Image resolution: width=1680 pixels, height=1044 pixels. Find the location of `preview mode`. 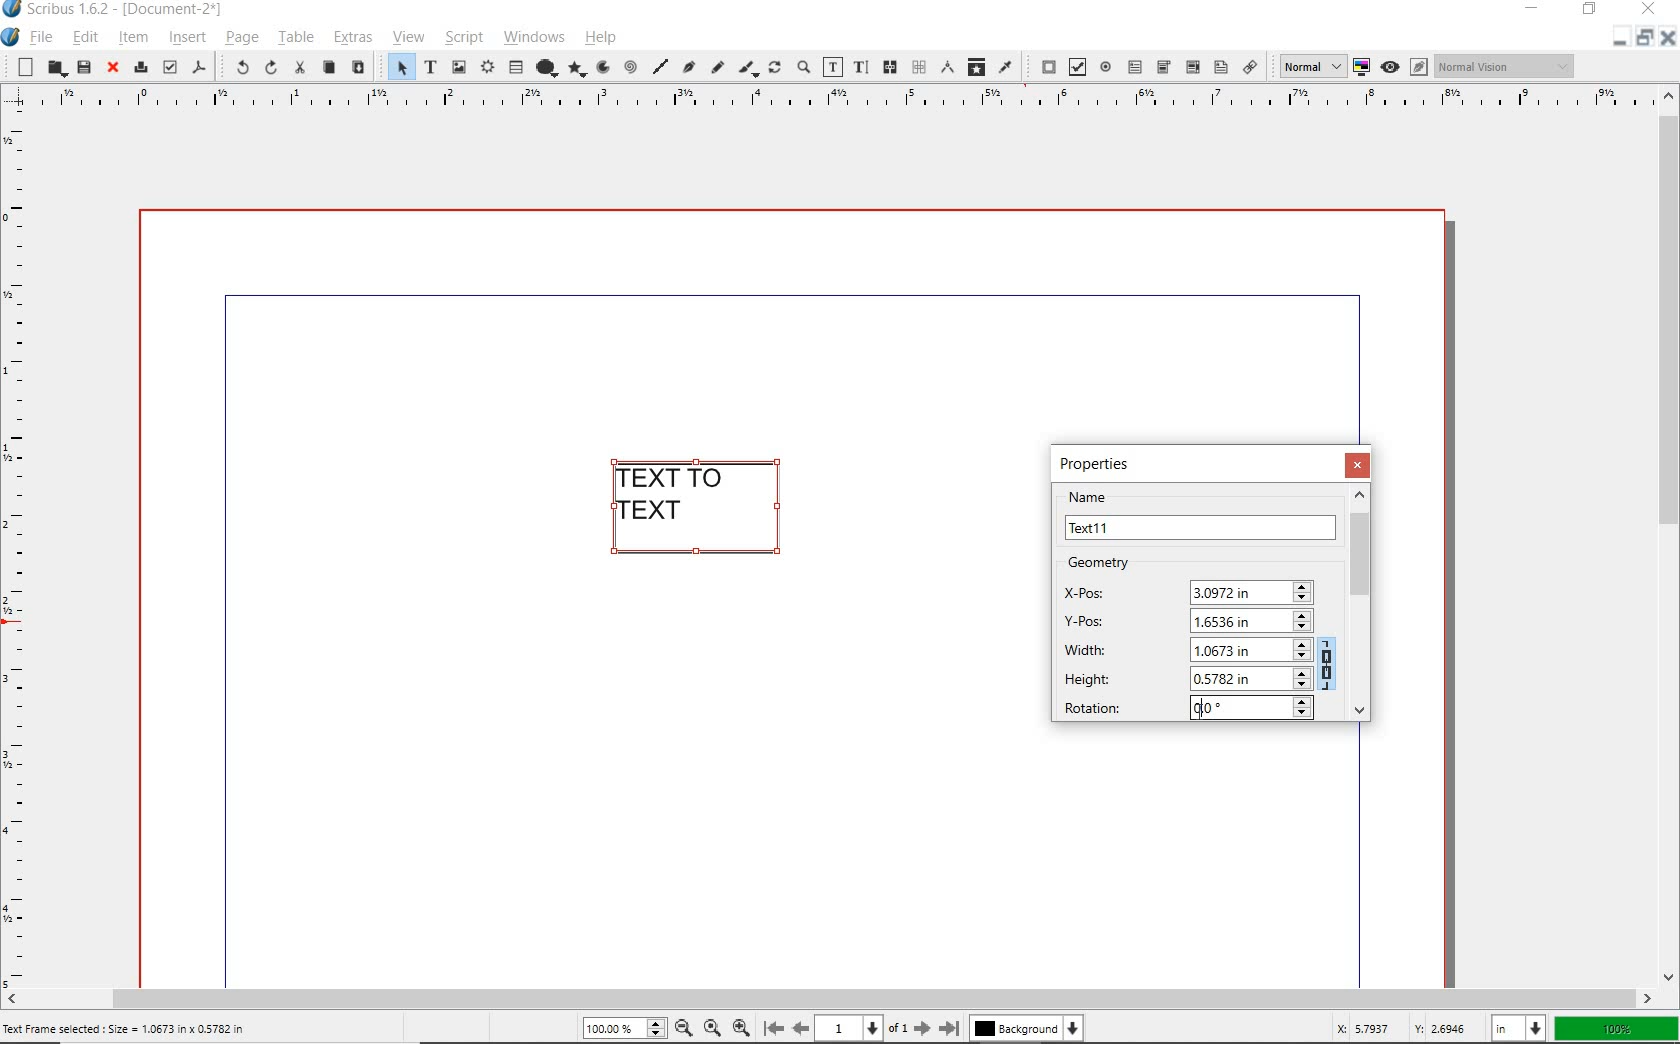

preview mode is located at coordinates (1405, 67).